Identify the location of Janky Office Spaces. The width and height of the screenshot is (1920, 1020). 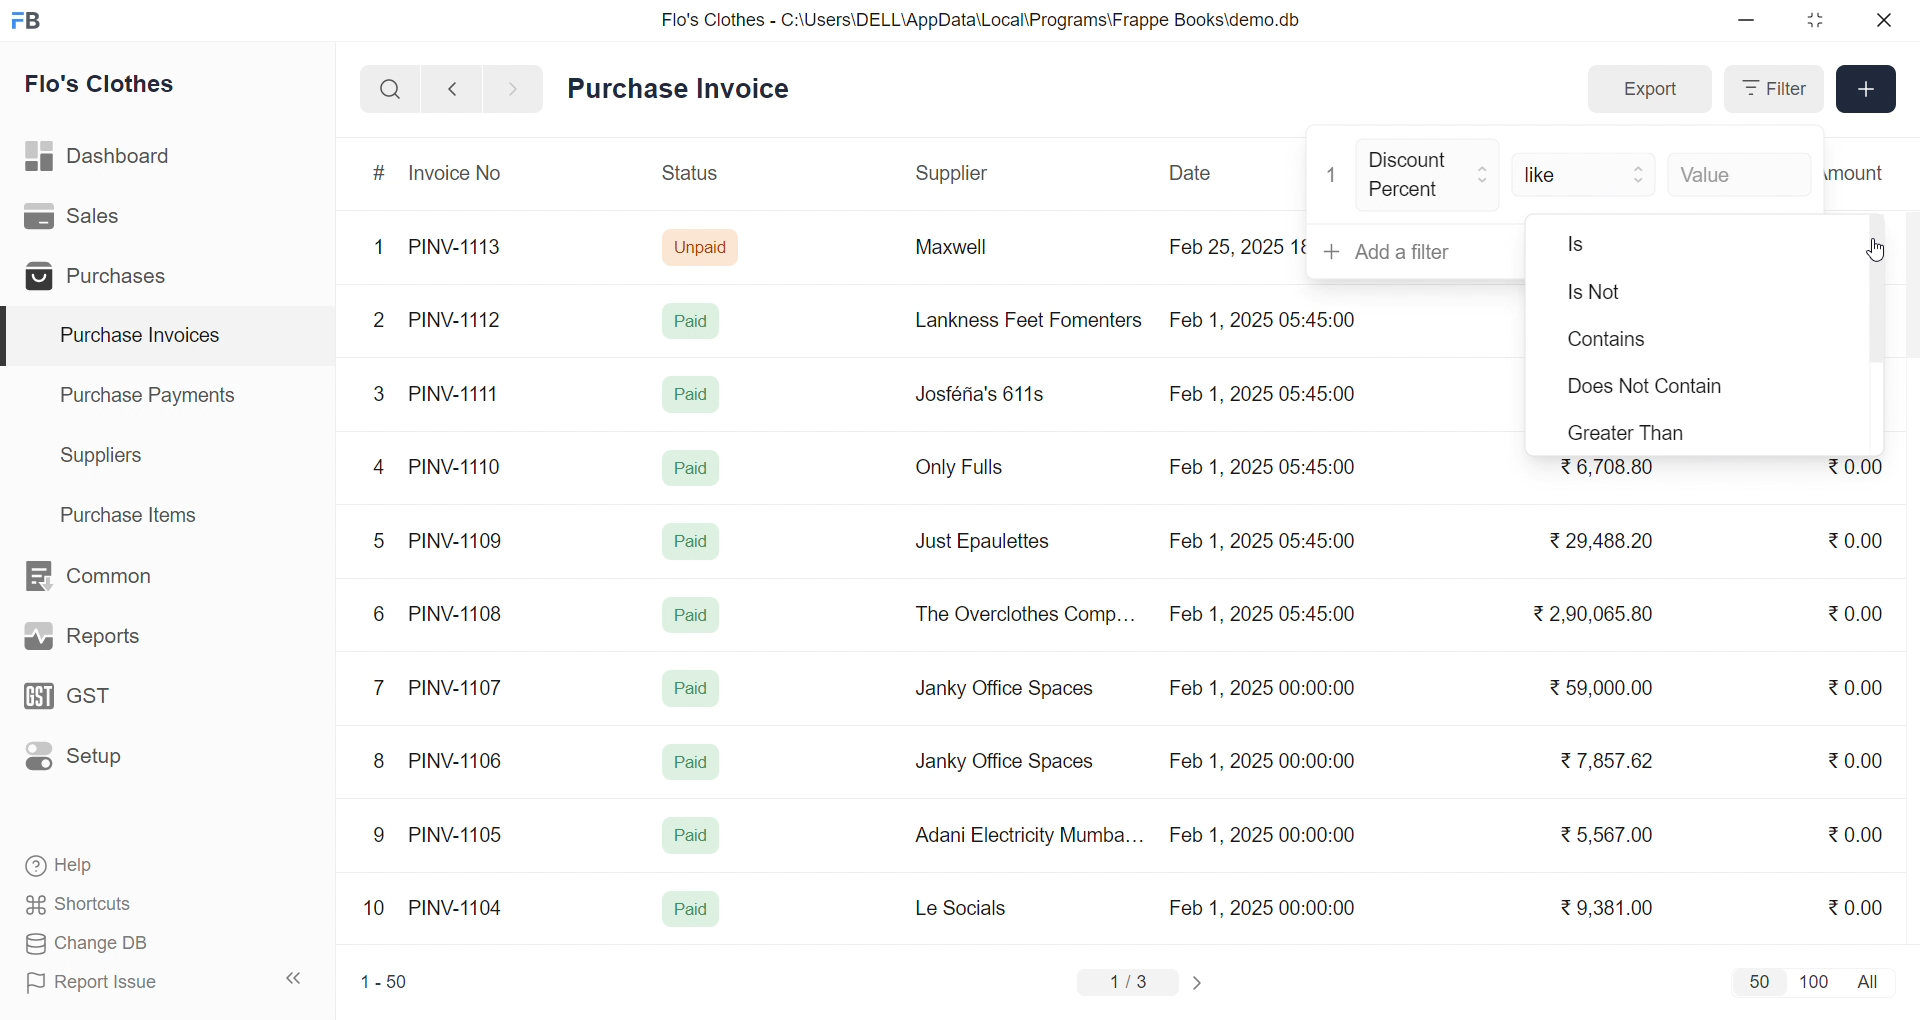
(1006, 690).